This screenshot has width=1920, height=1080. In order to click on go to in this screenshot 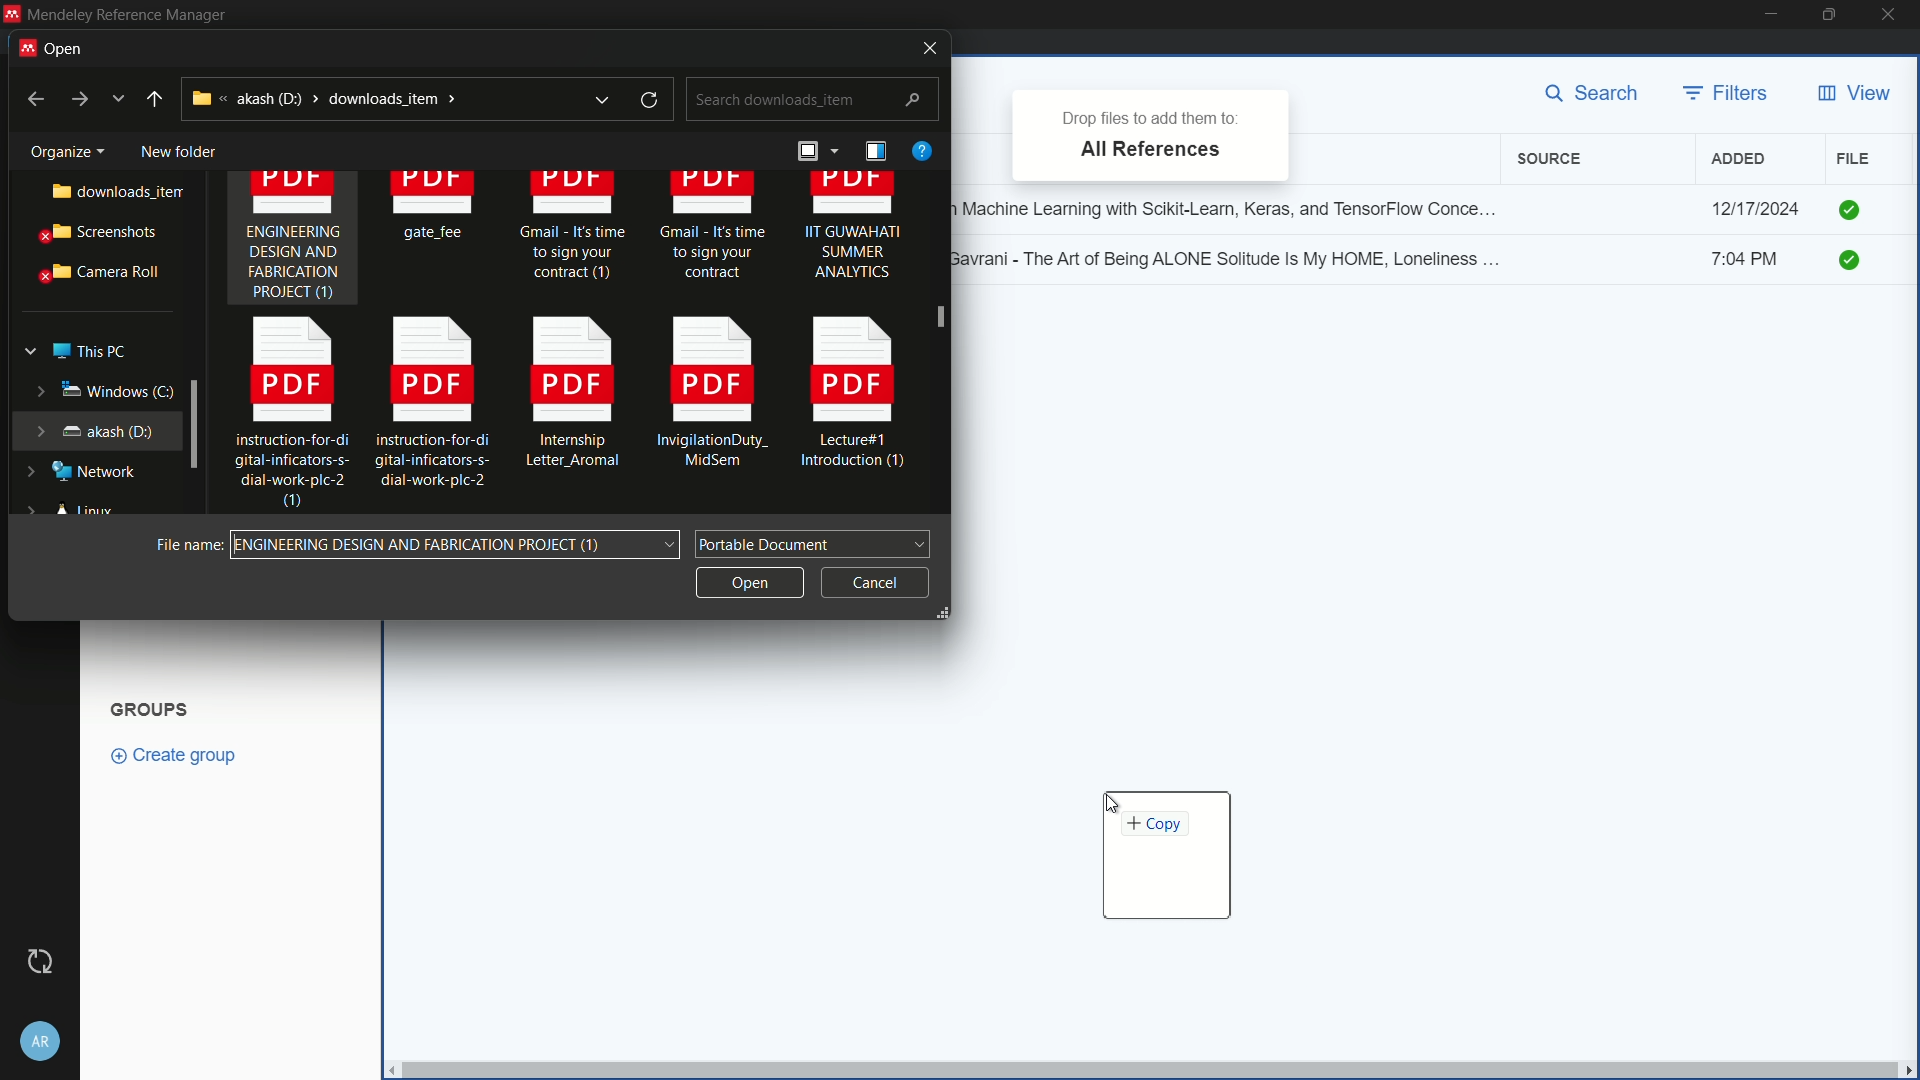, I will do `click(78, 100)`.